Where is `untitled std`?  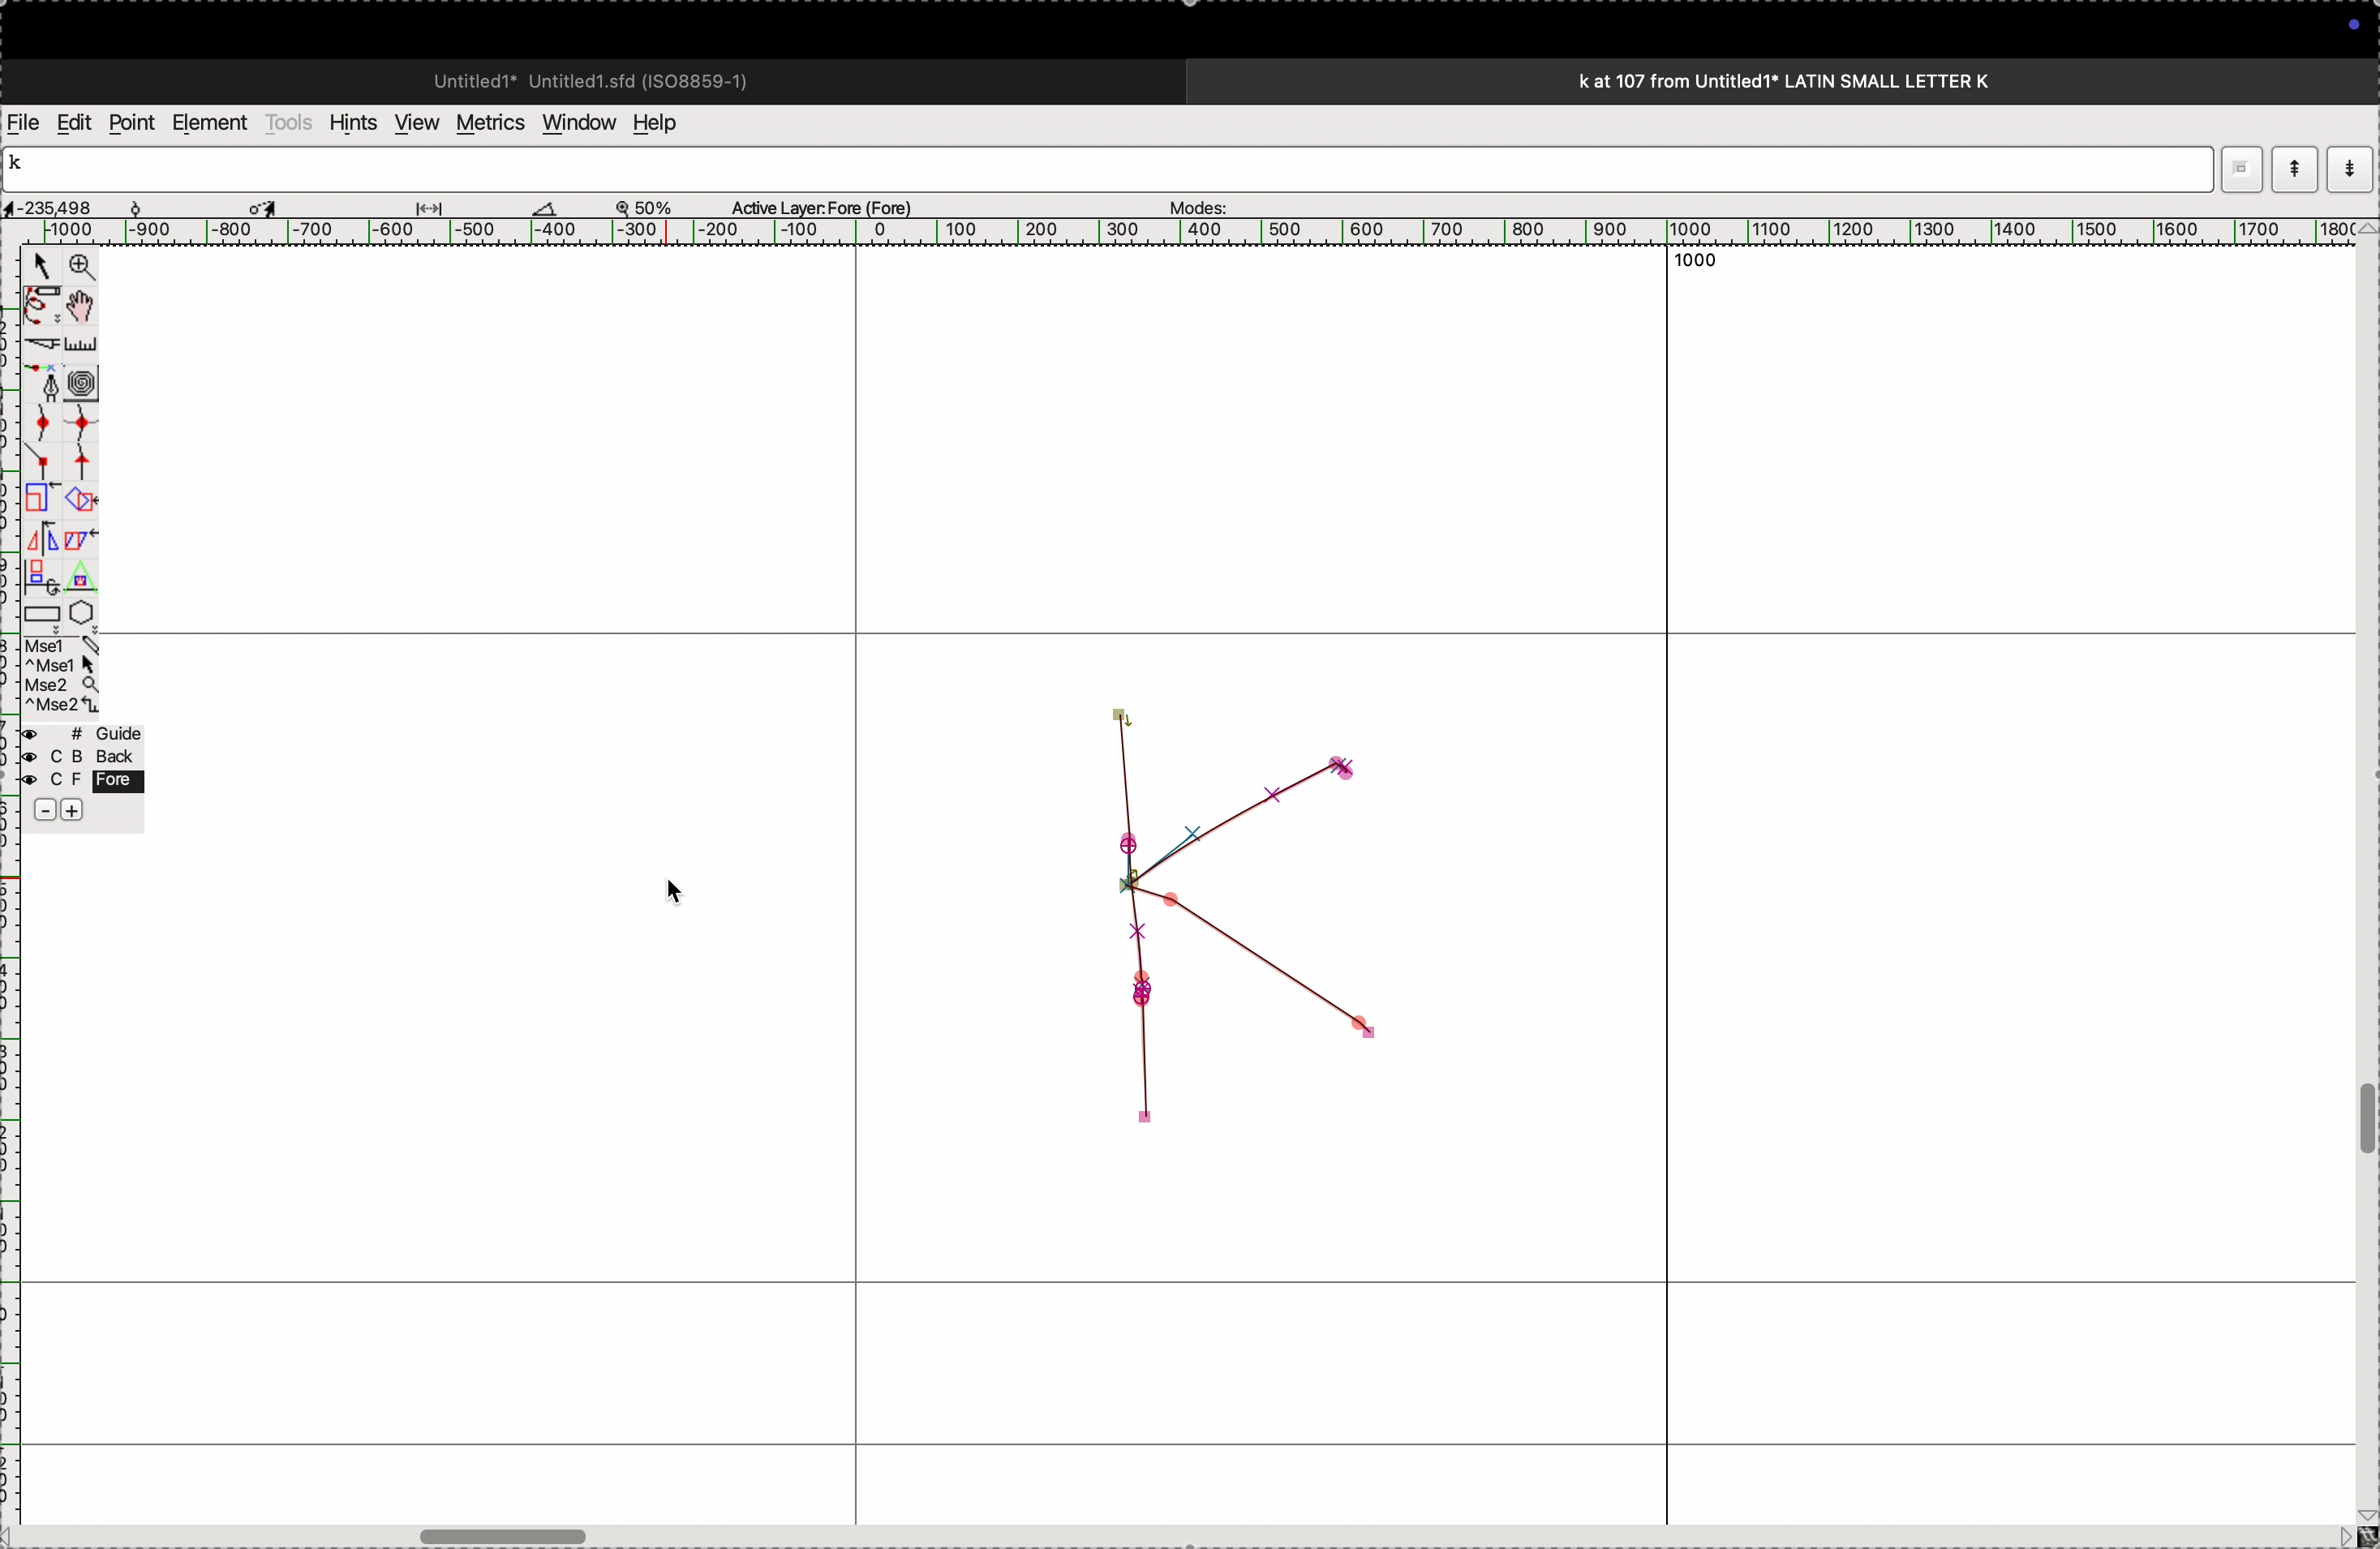 untitled std is located at coordinates (599, 79).